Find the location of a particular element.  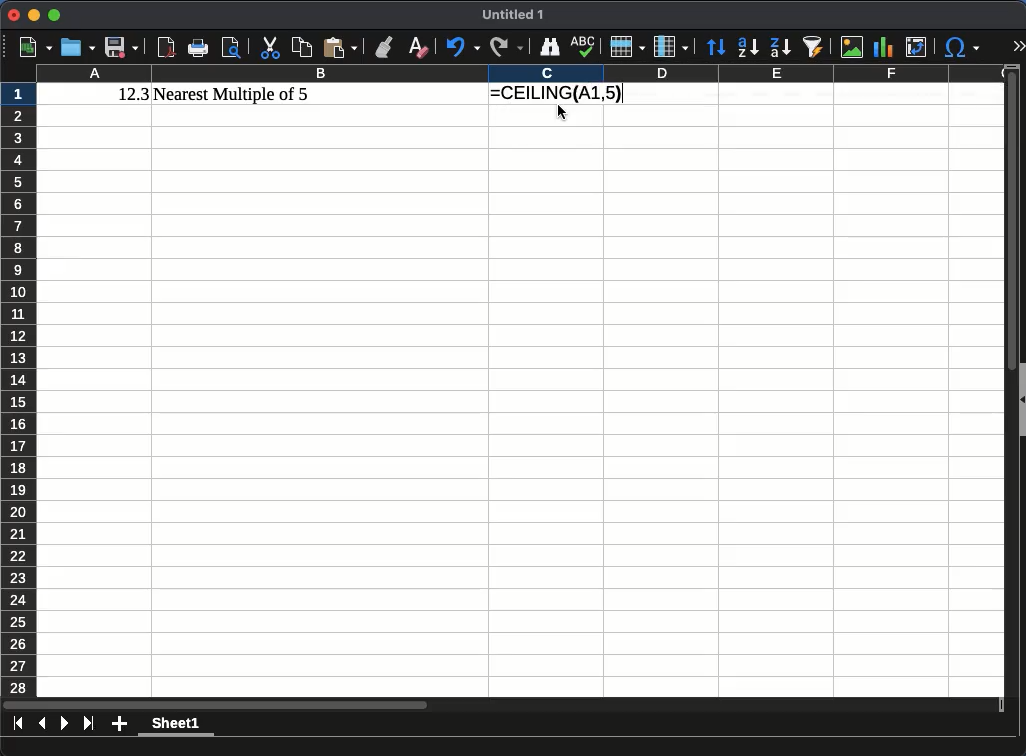

next sheet is located at coordinates (65, 725).